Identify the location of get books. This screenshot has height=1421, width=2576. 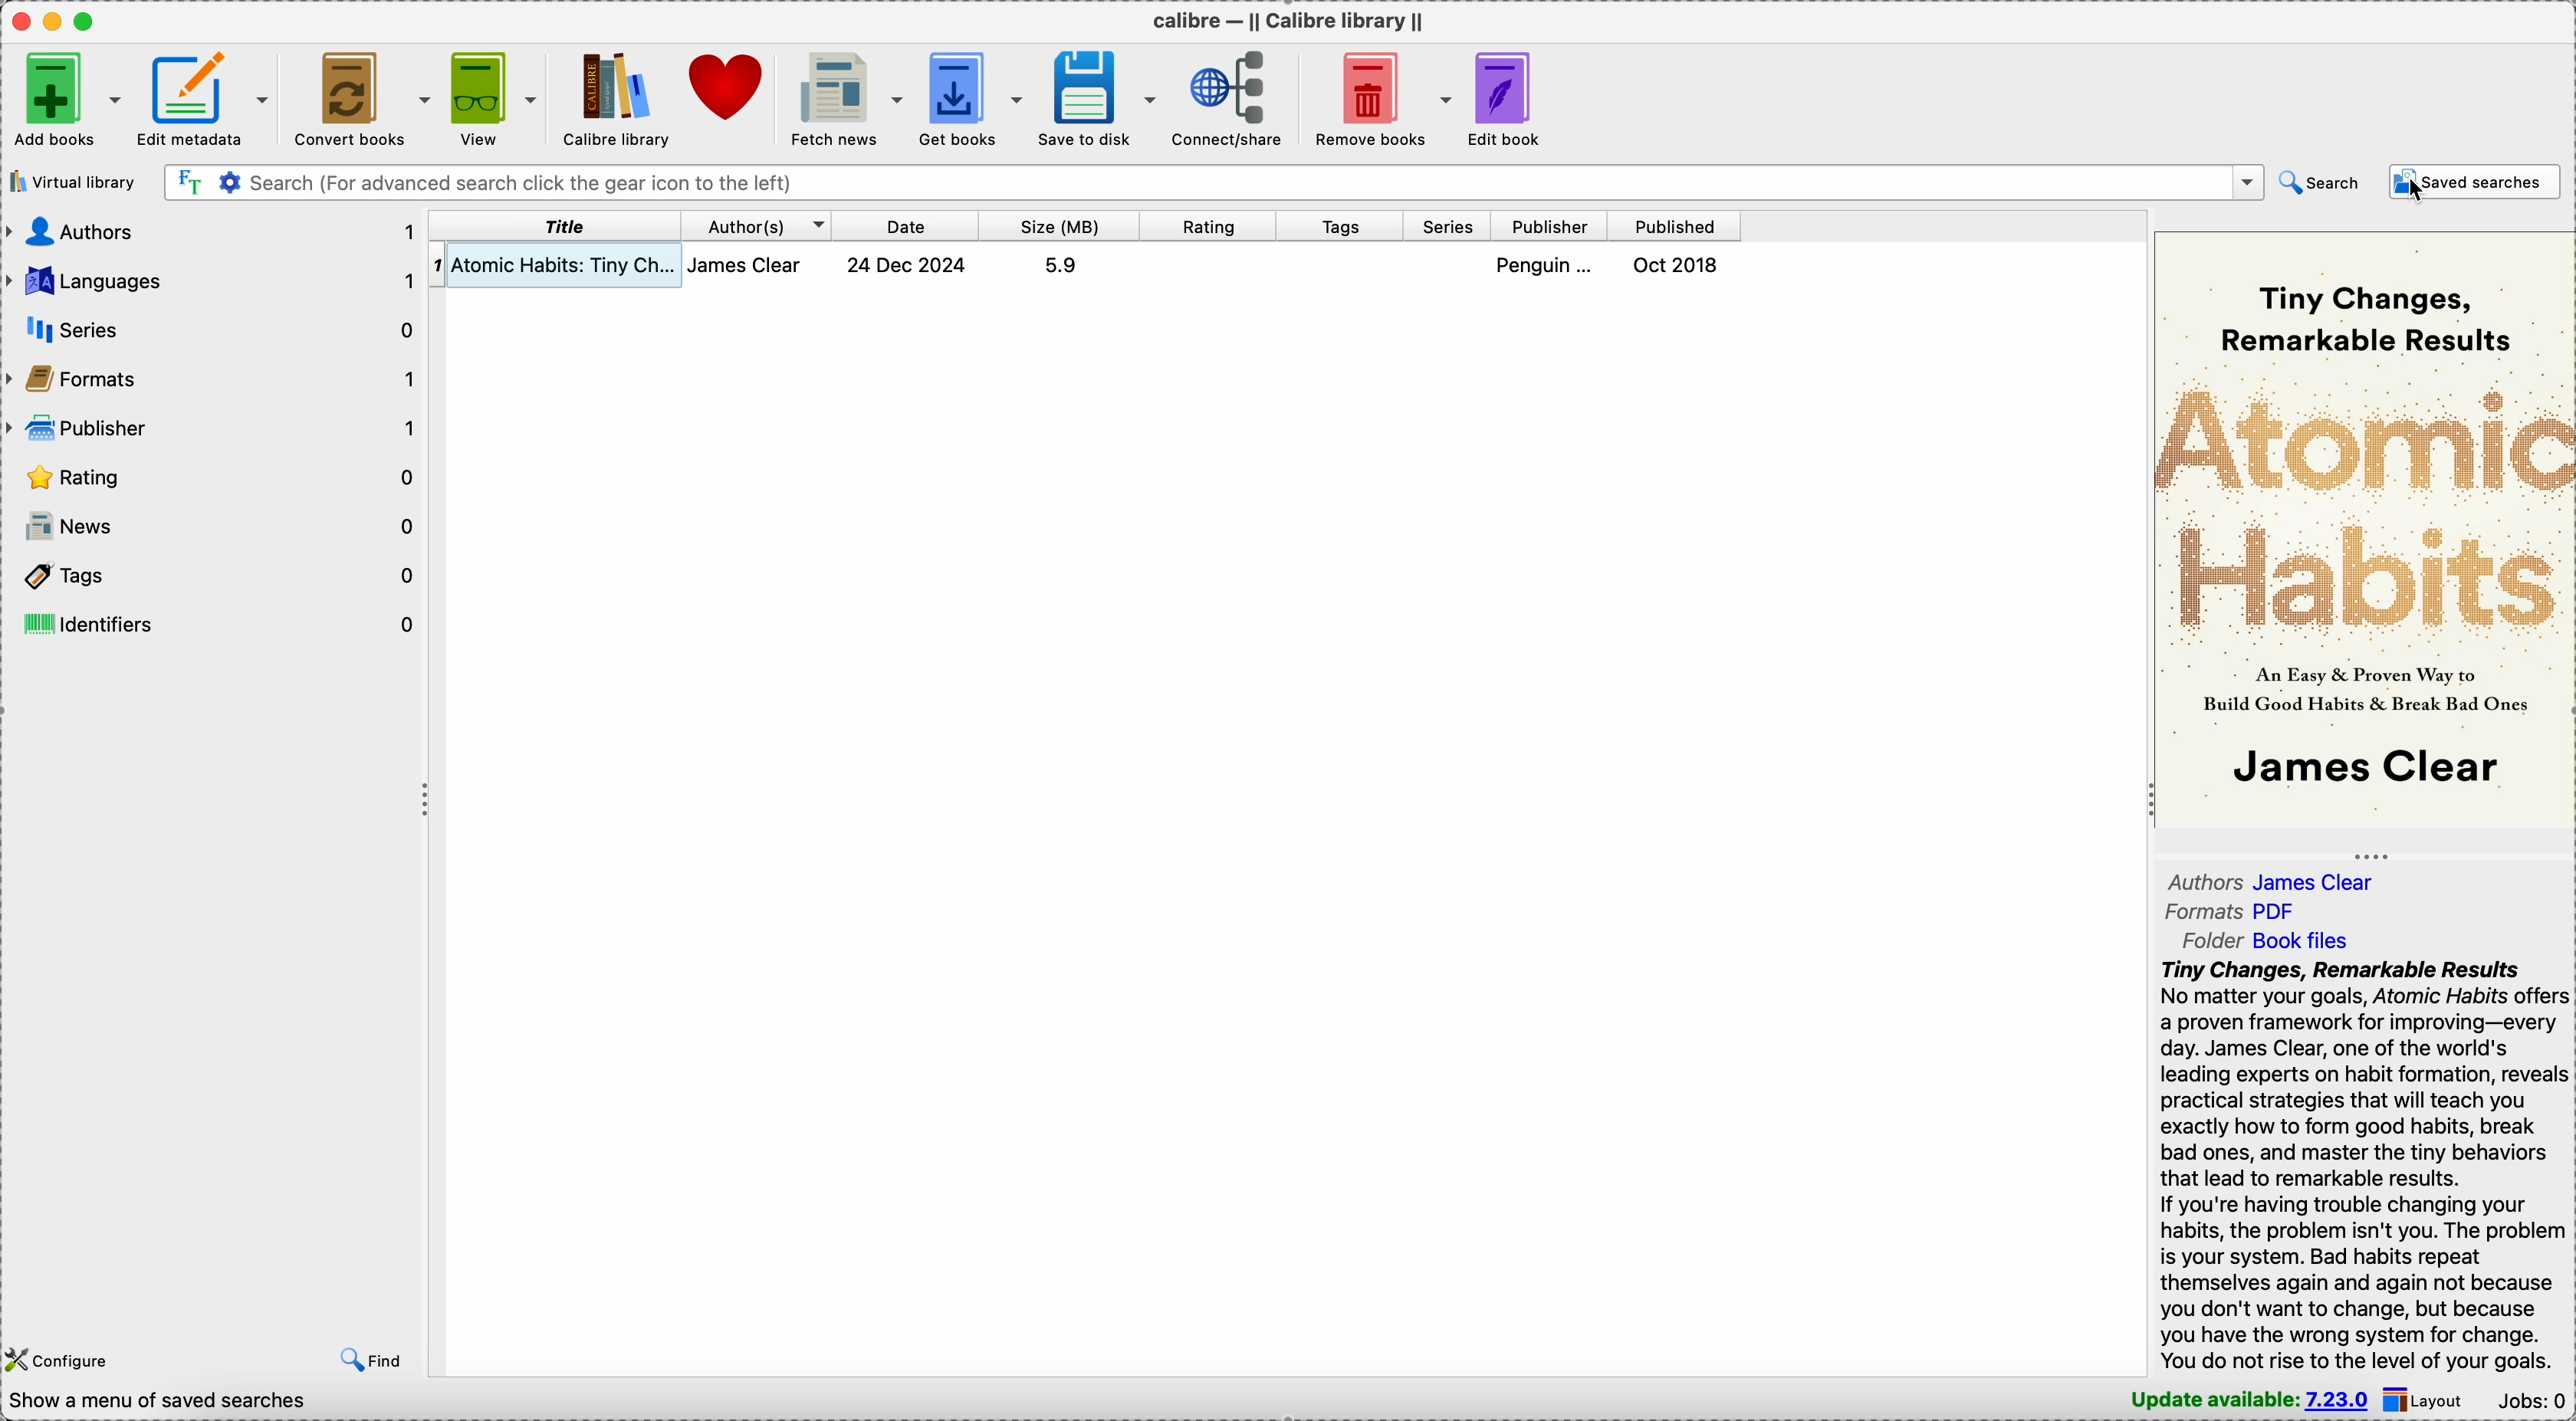
(974, 97).